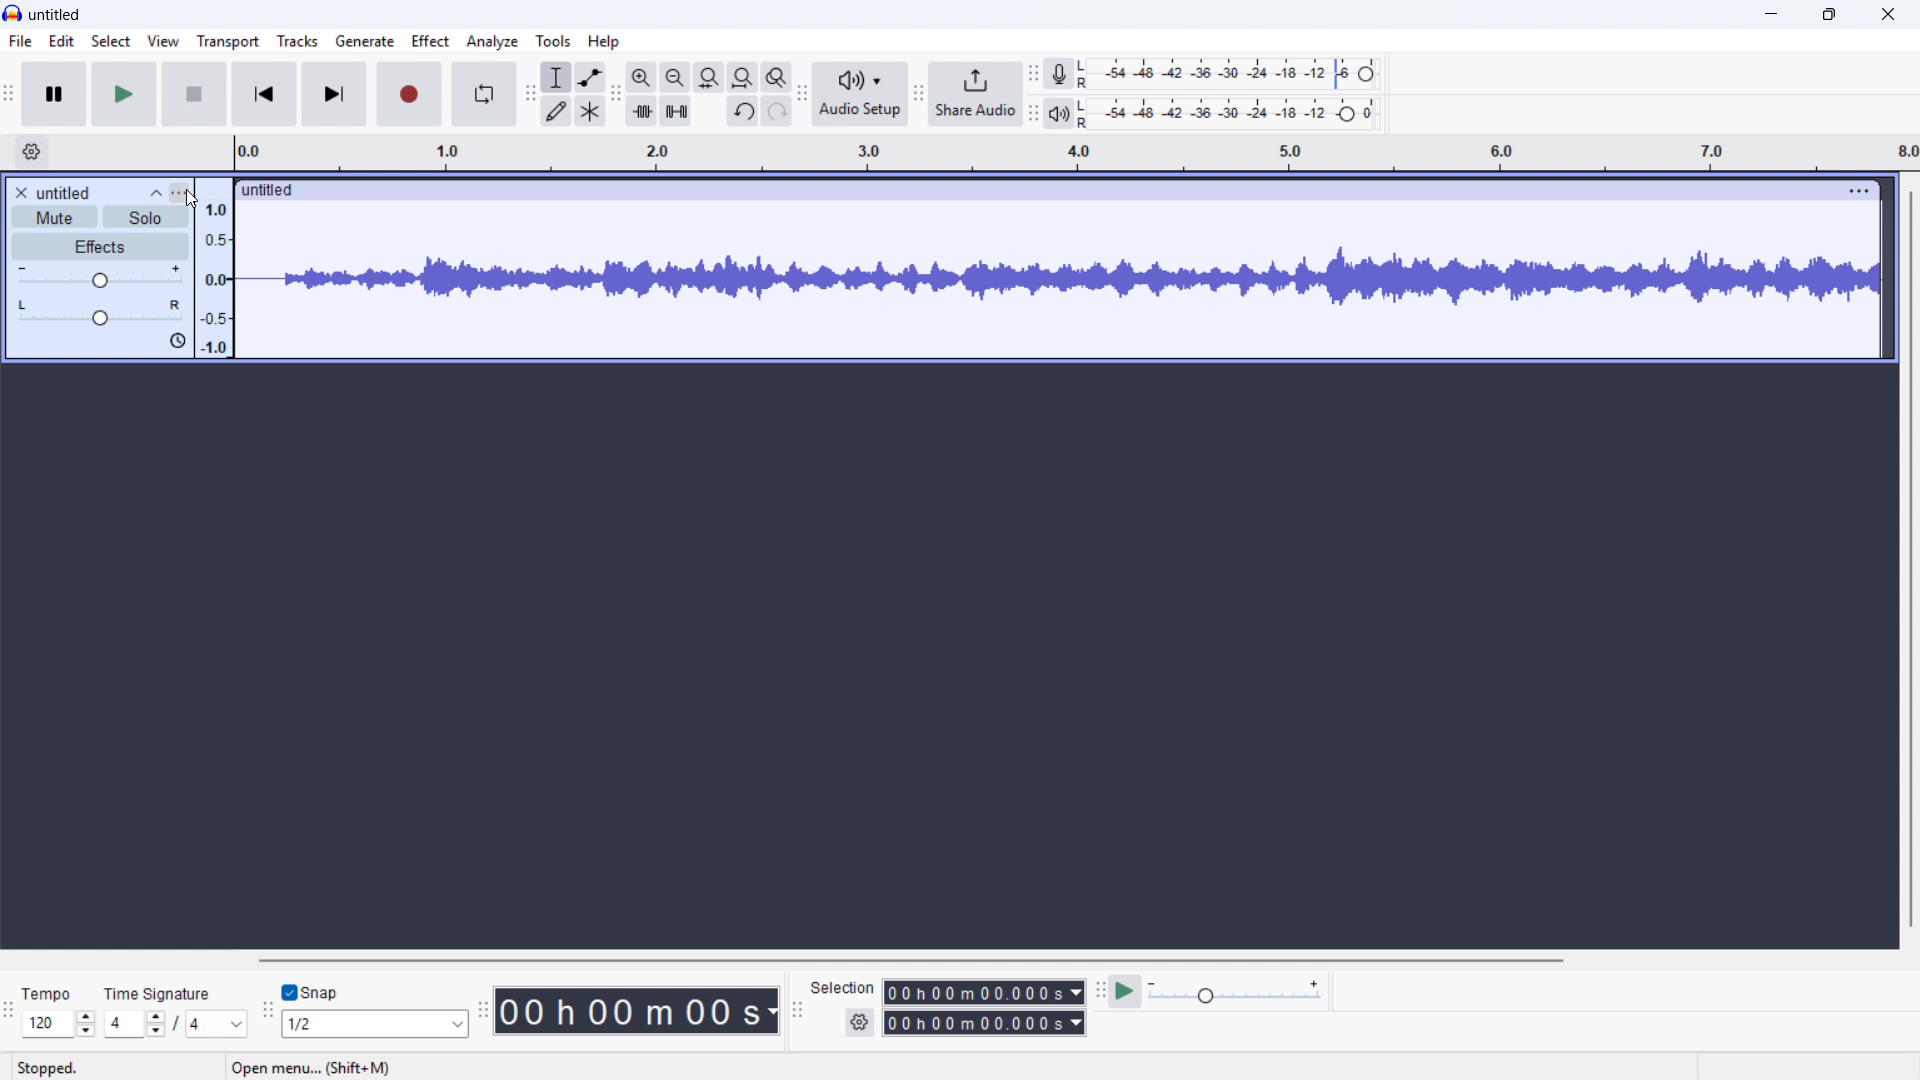 The width and height of the screenshot is (1920, 1080). Describe the element at coordinates (409, 94) in the screenshot. I see `Record ` at that location.